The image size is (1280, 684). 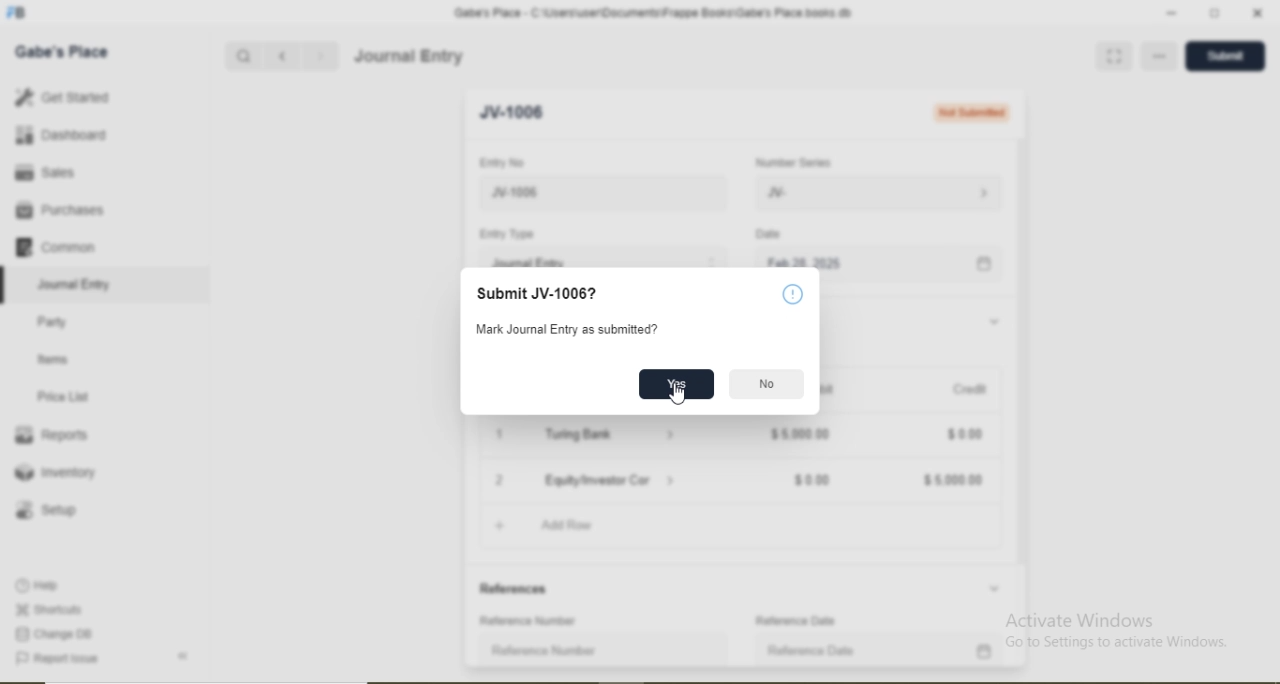 What do you see at coordinates (712, 261) in the screenshot?
I see `Stepper Buttons` at bounding box center [712, 261].